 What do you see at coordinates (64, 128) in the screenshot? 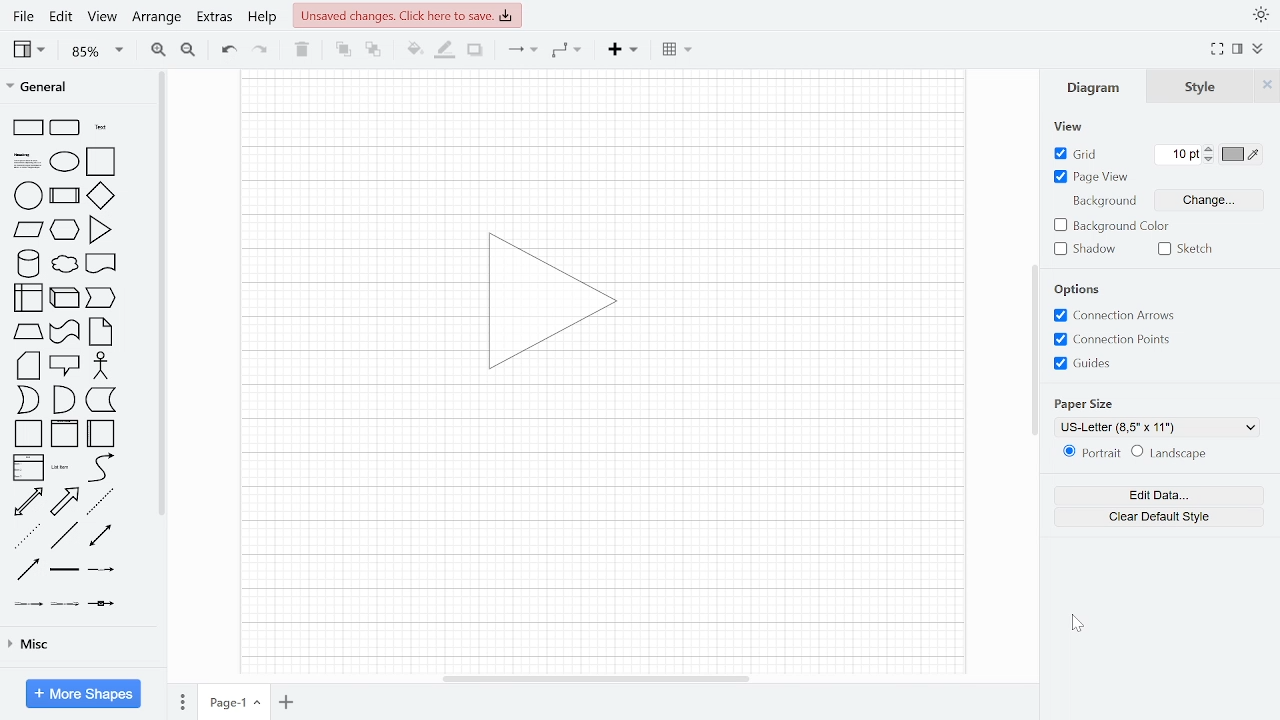
I see `Rounded rectangle` at bounding box center [64, 128].